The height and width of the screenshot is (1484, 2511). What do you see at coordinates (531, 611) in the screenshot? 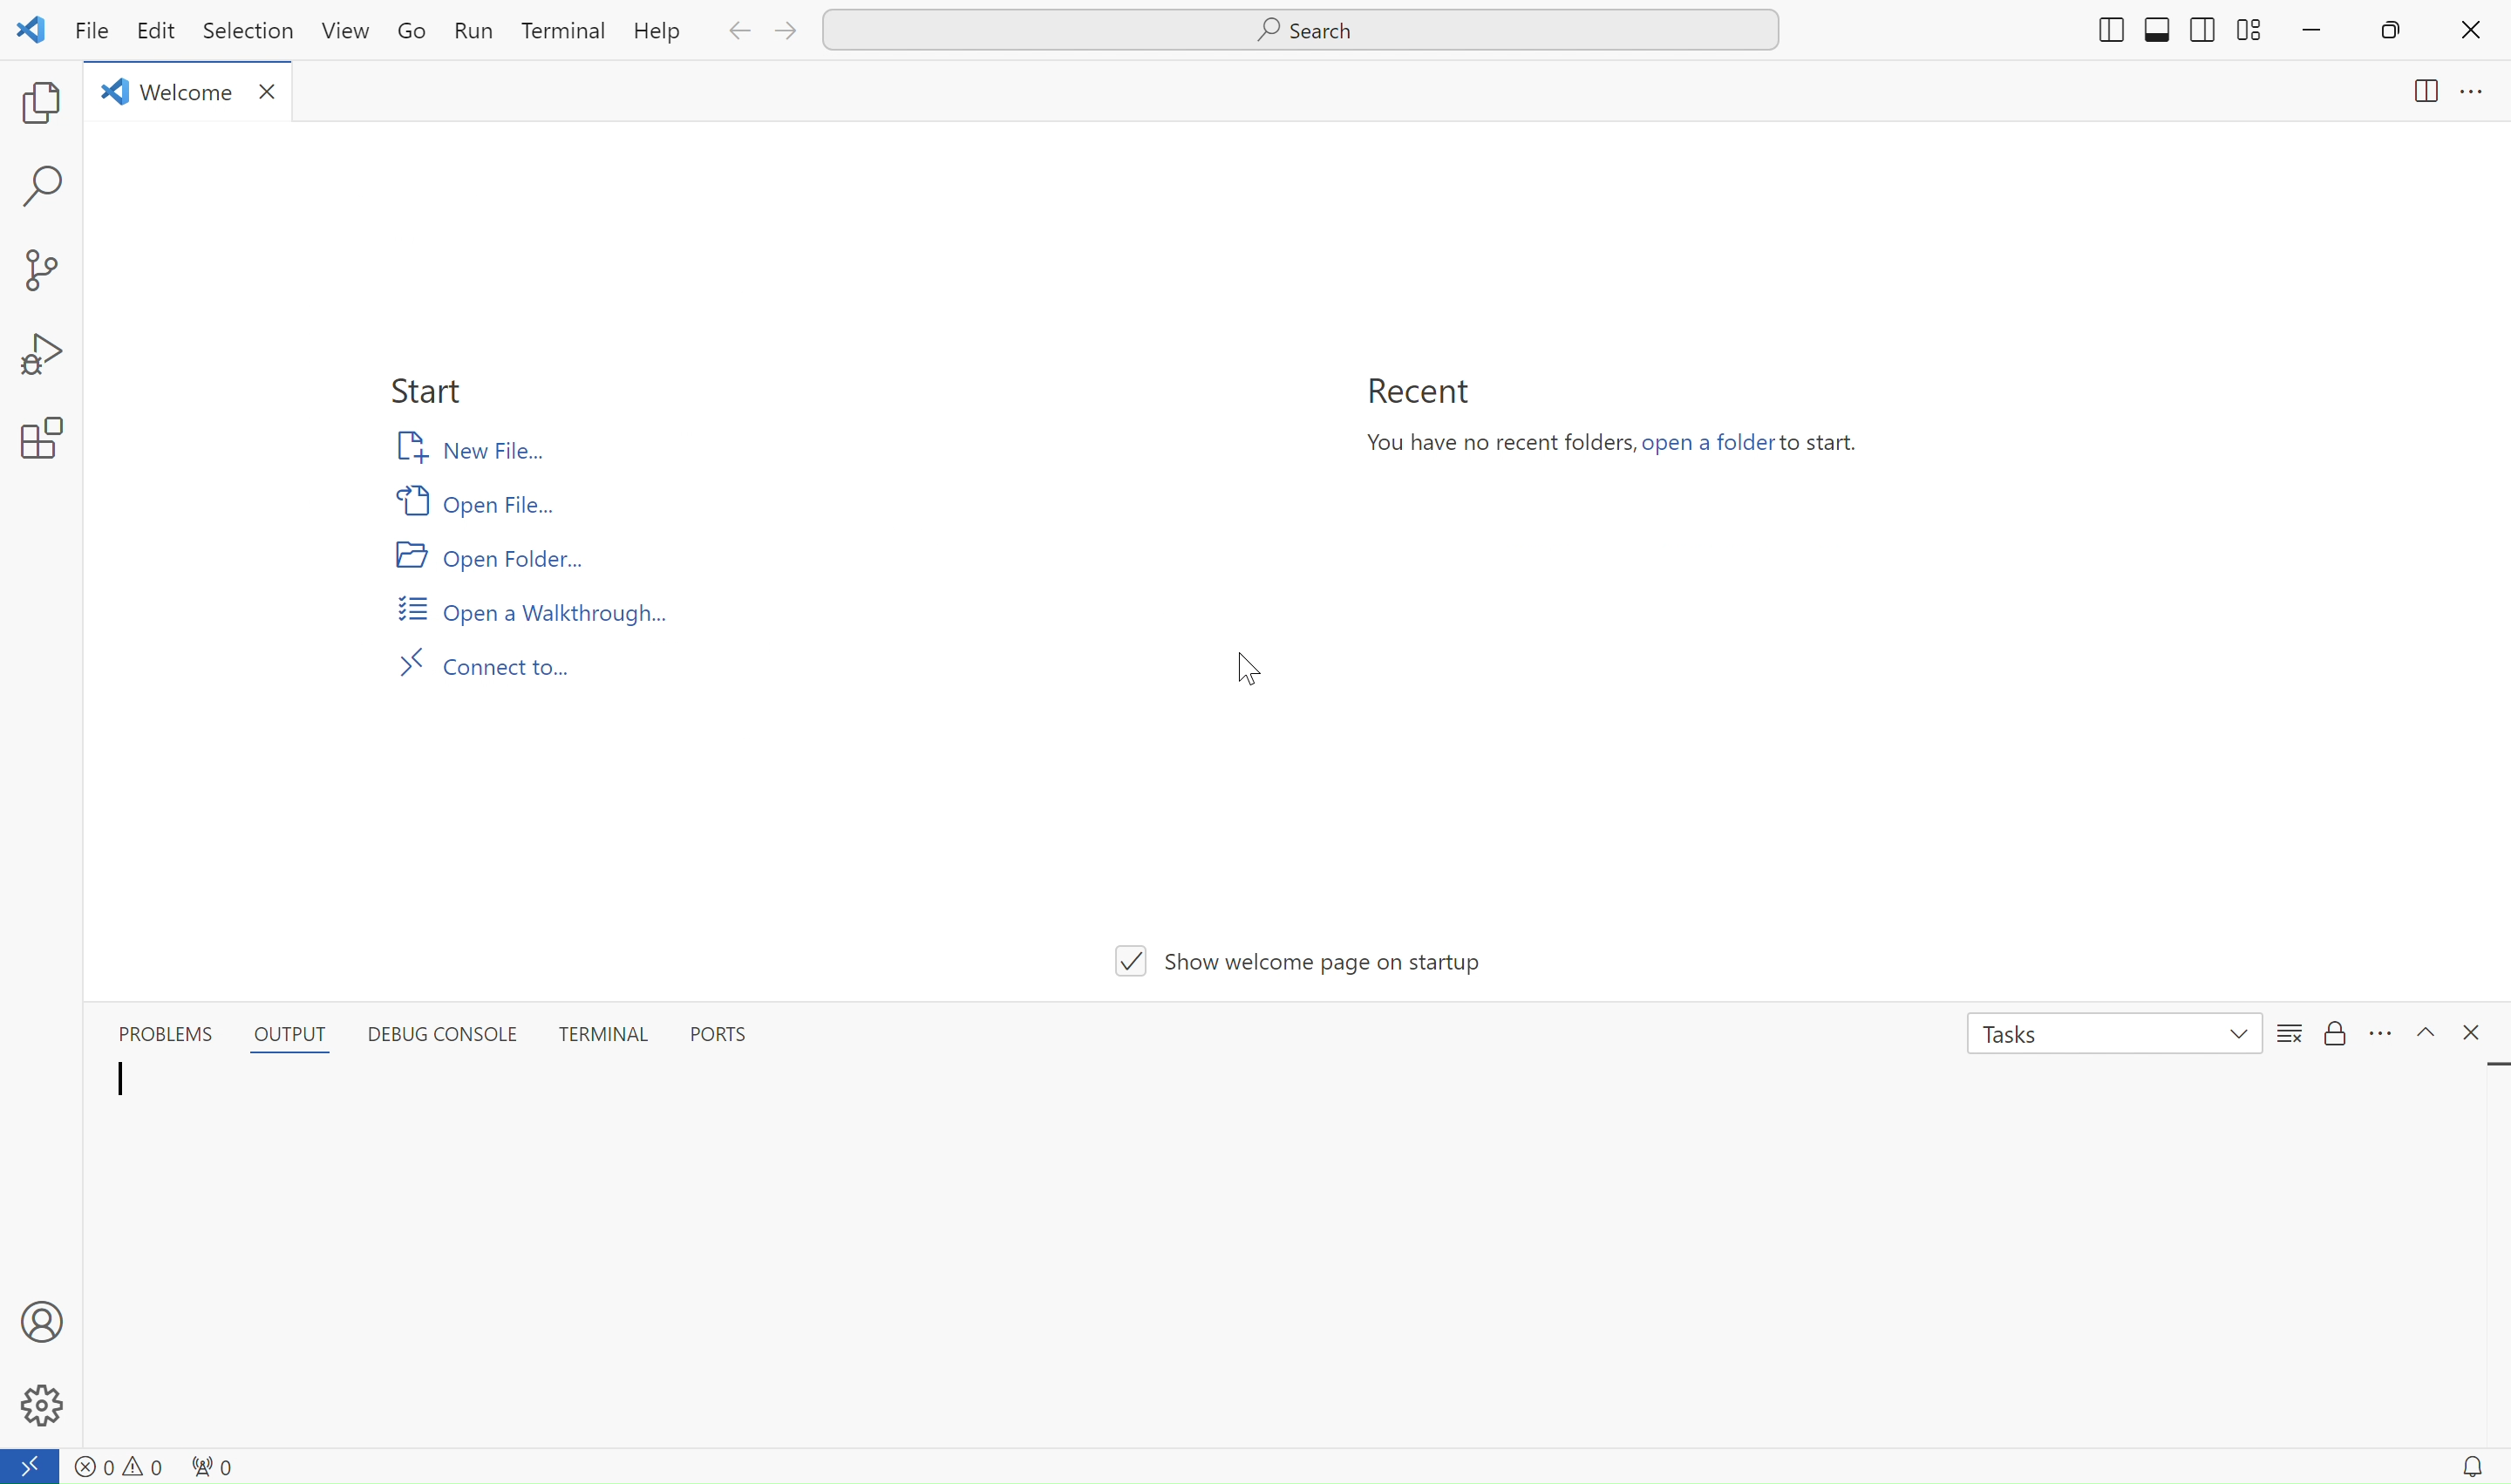
I see `Open a Walkthrough` at bounding box center [531, 611].